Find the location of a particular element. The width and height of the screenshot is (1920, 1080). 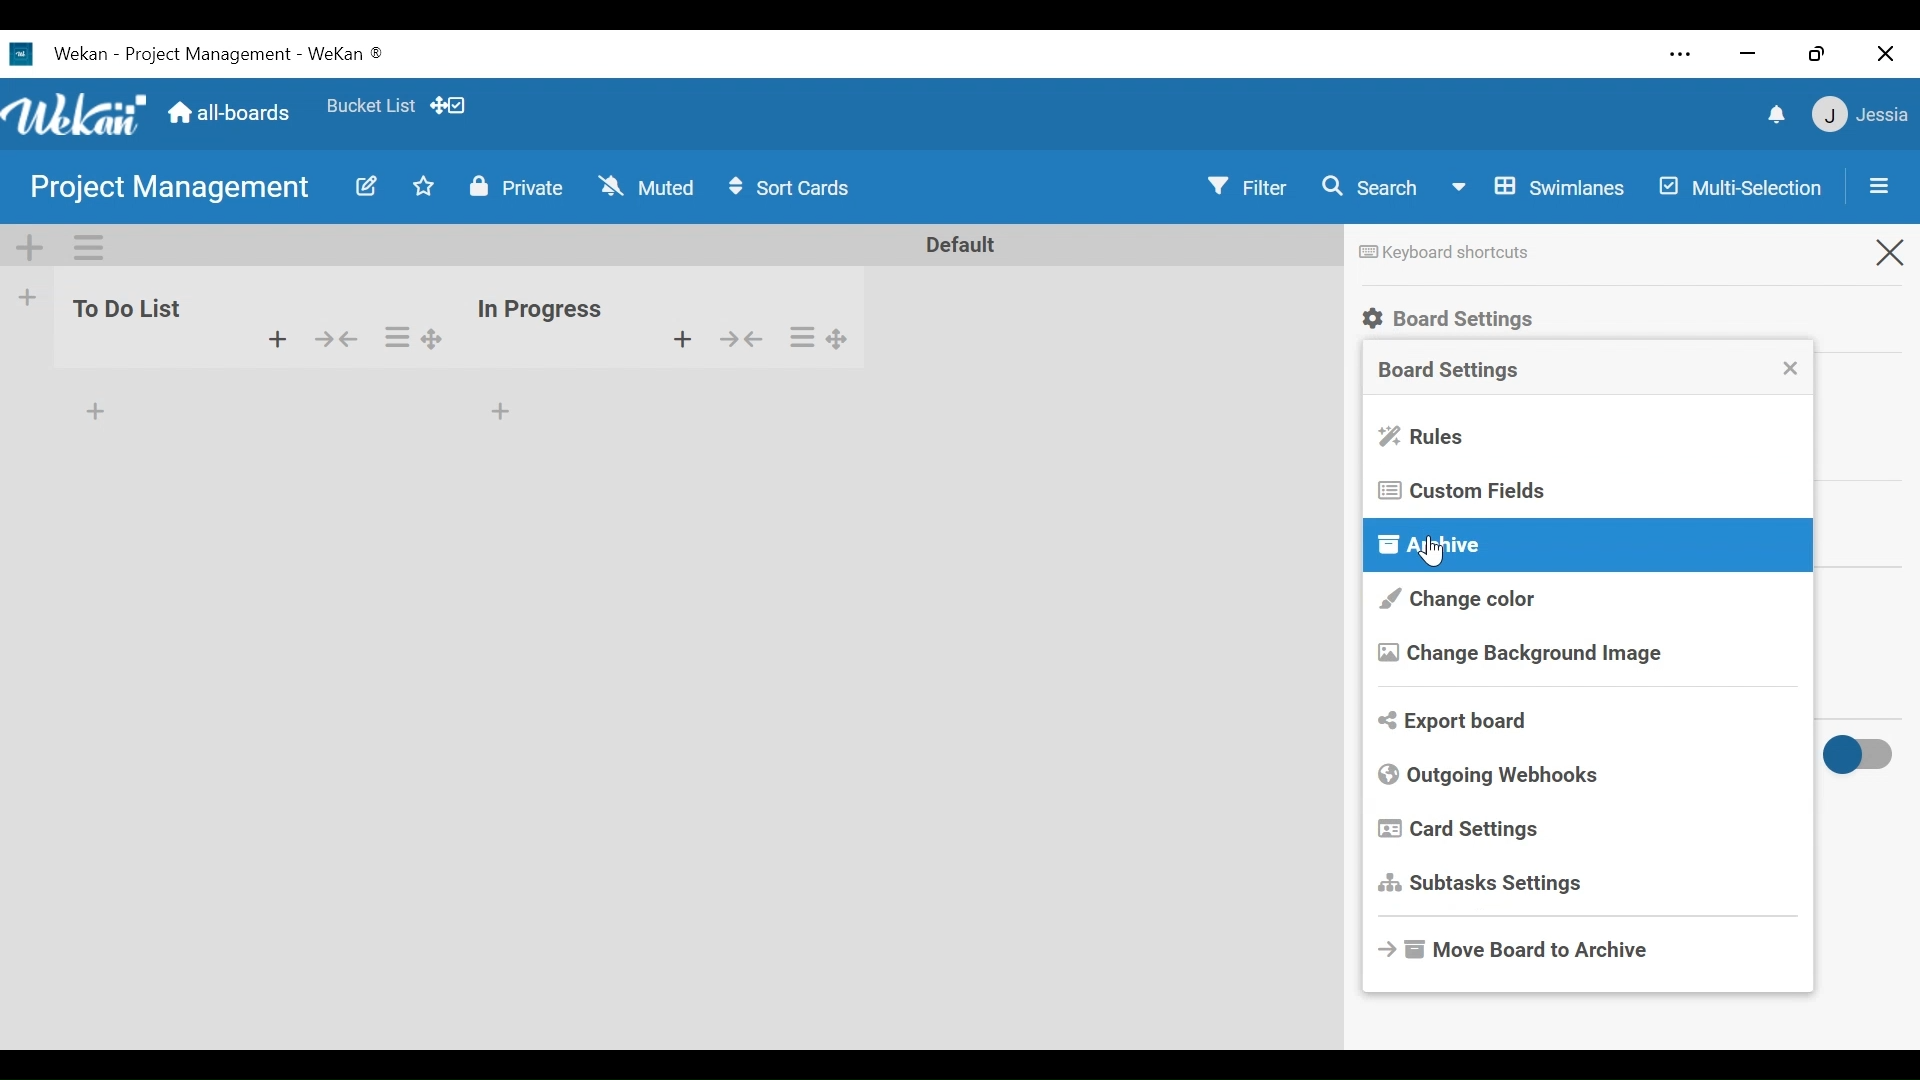

Wekan Desktop Icon is located at coordinates (196, 56).